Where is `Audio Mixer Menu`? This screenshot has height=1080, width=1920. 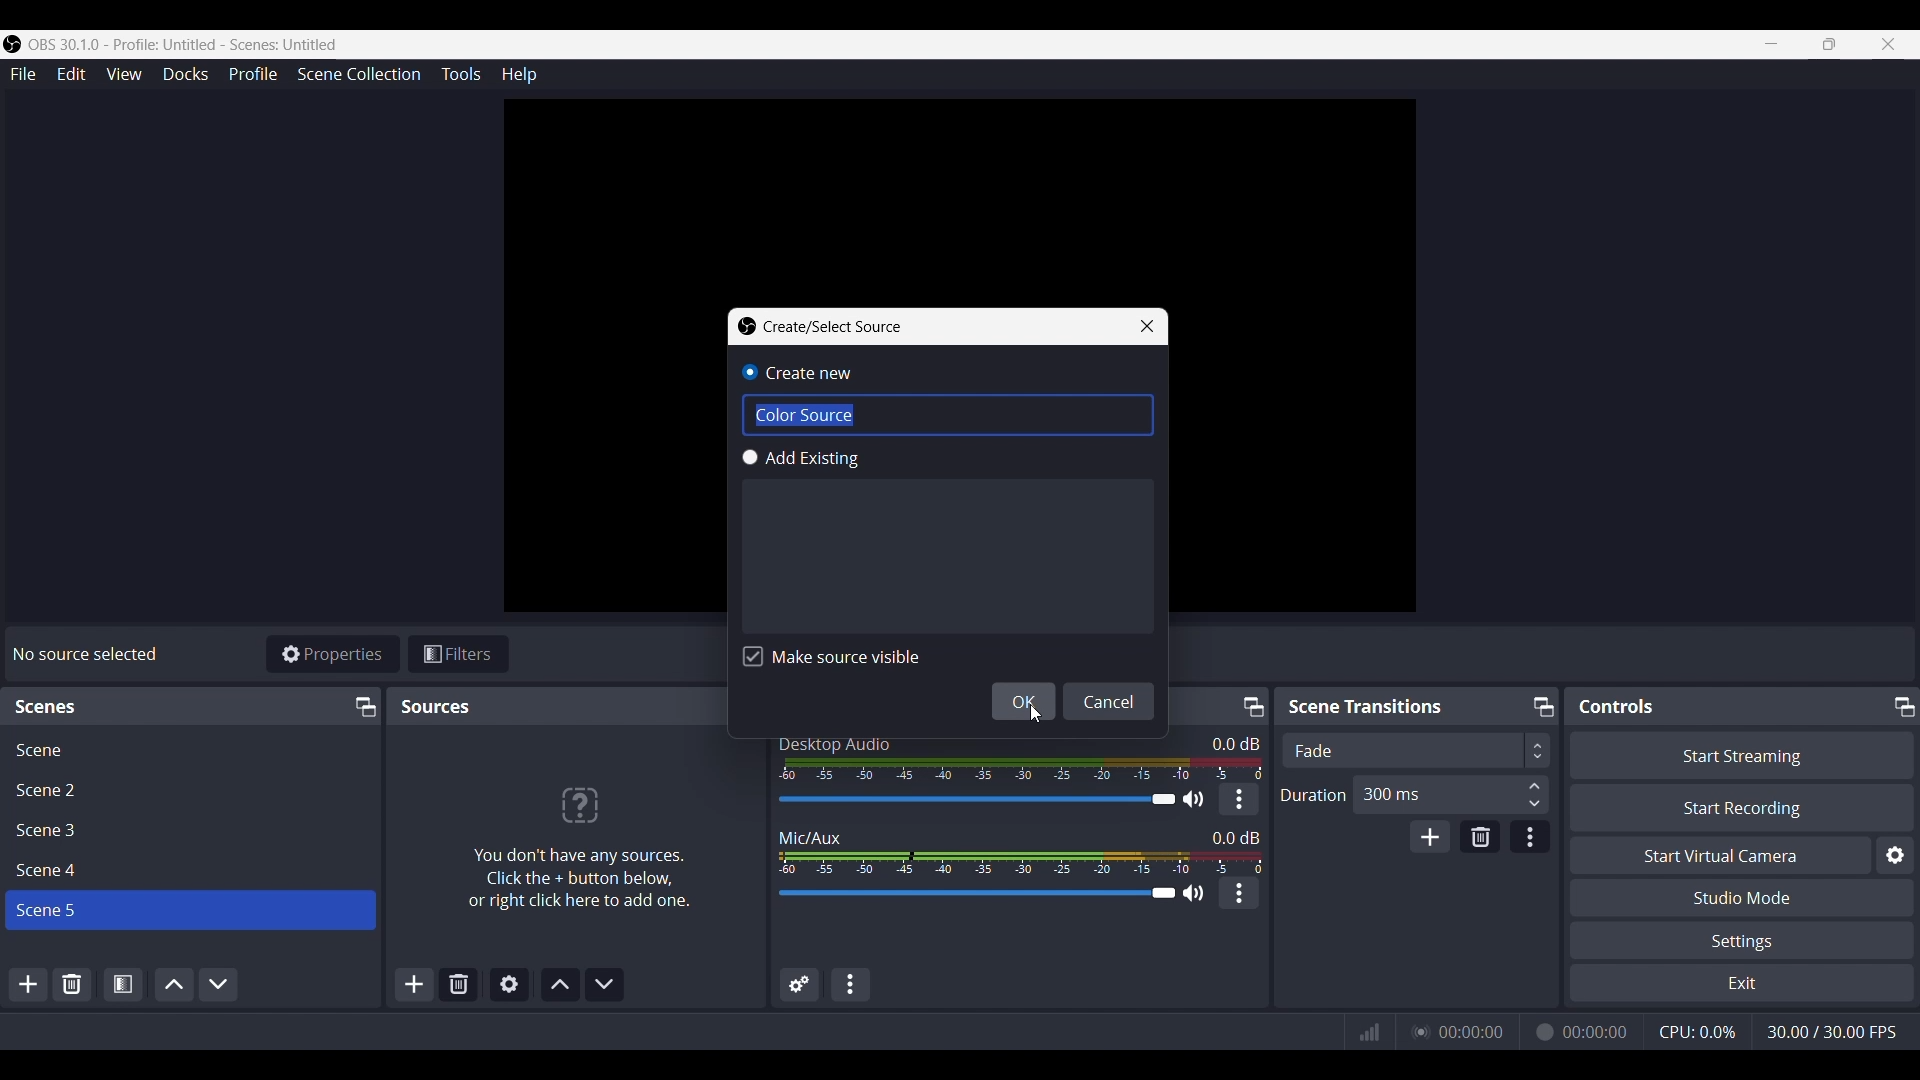
Audio Mixer Menu is located at coordinates (851, 984).